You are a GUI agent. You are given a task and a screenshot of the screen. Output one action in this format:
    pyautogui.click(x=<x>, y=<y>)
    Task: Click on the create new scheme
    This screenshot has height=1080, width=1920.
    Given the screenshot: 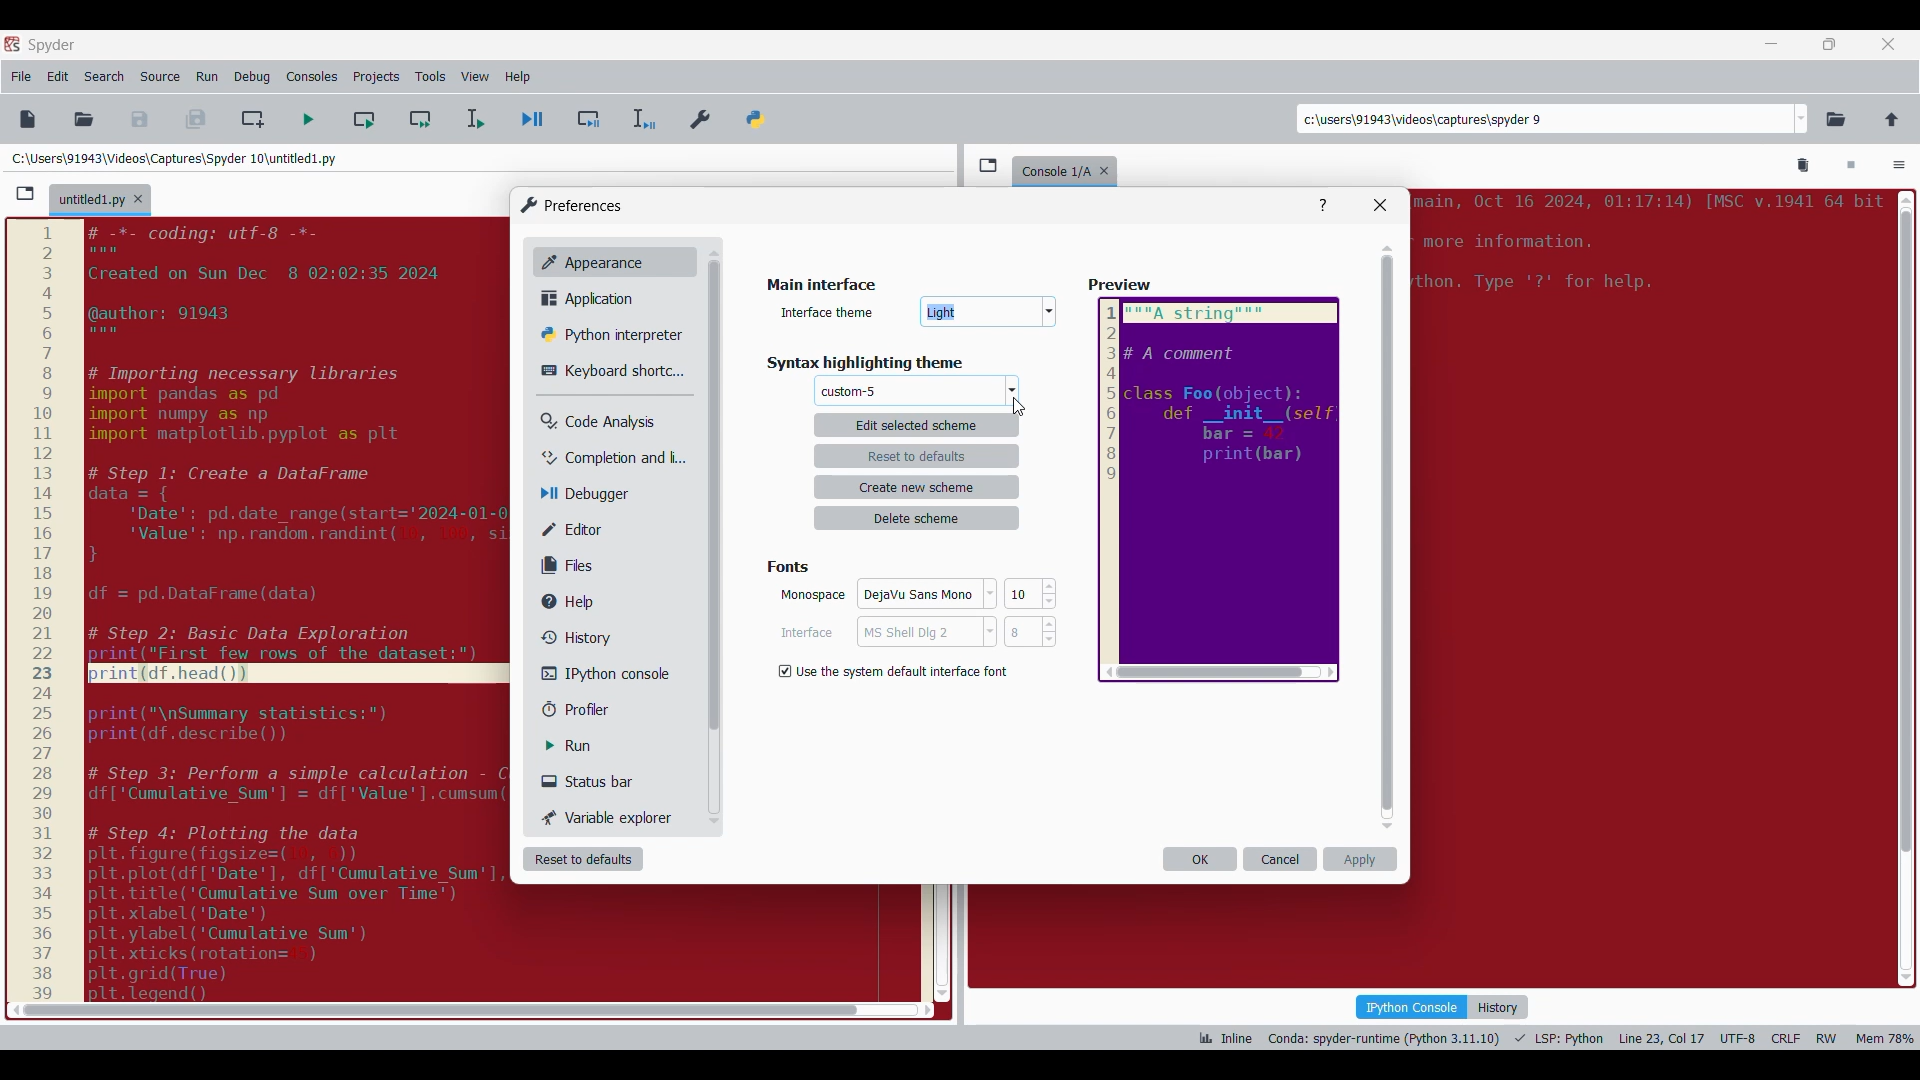 What is the action you would take?
    pyautogui.click(x=919, y=487)
    